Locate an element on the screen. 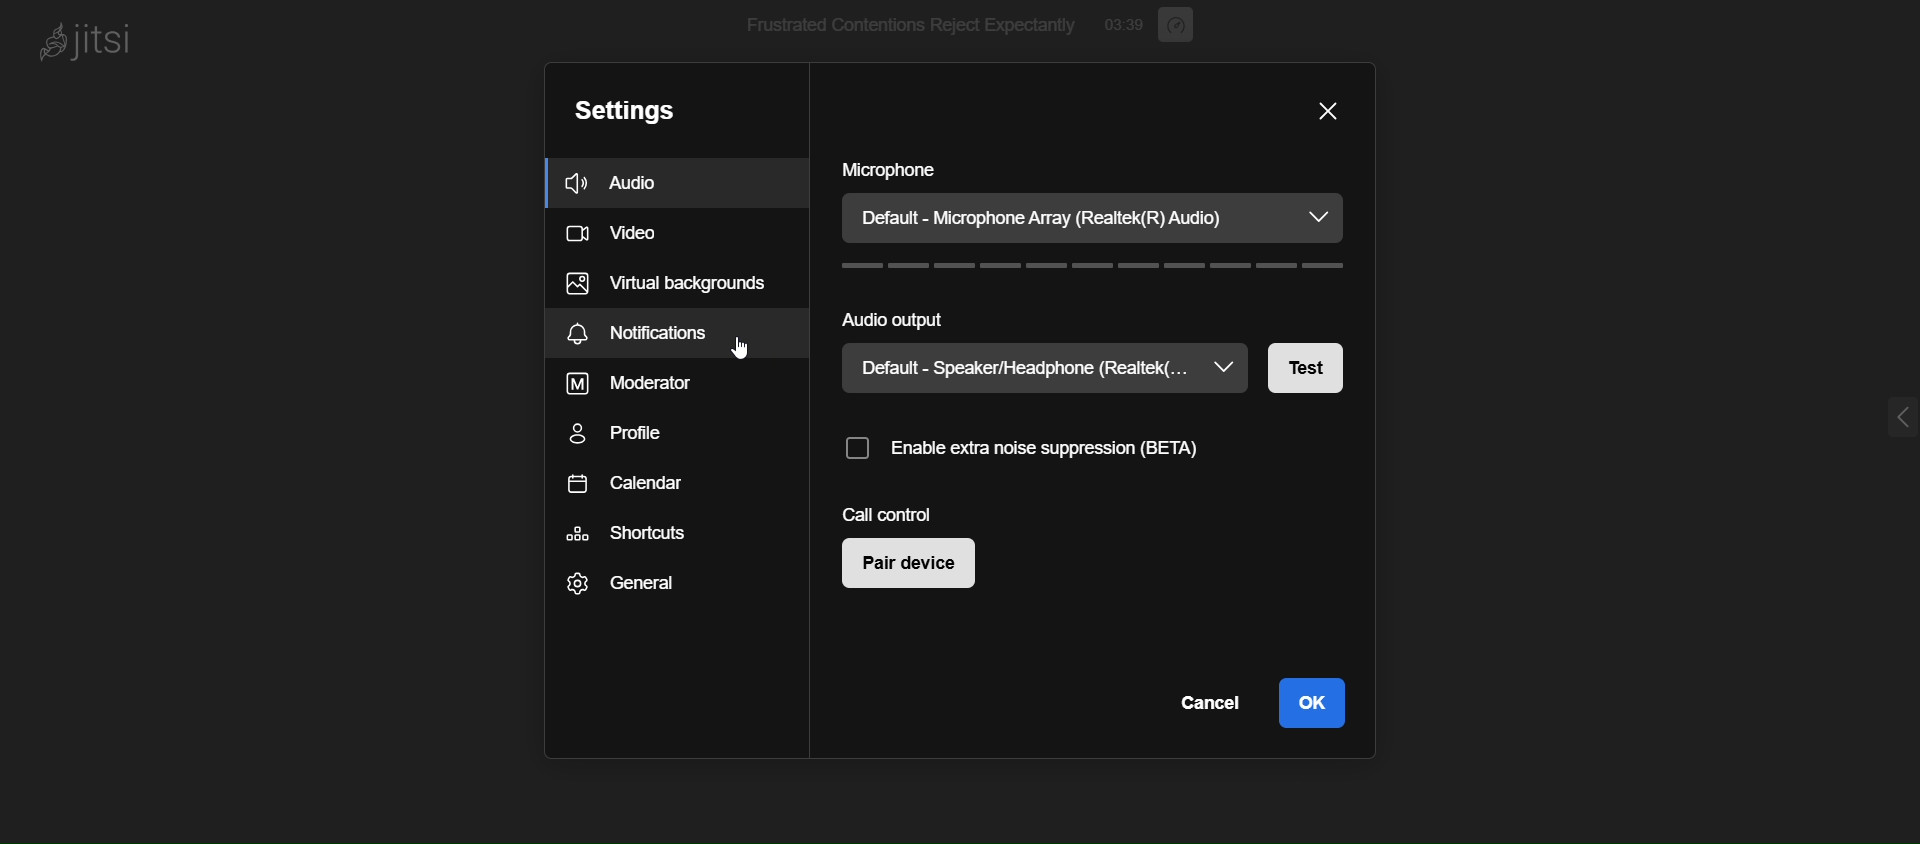  close settings is located at coordinates (1318, 110).